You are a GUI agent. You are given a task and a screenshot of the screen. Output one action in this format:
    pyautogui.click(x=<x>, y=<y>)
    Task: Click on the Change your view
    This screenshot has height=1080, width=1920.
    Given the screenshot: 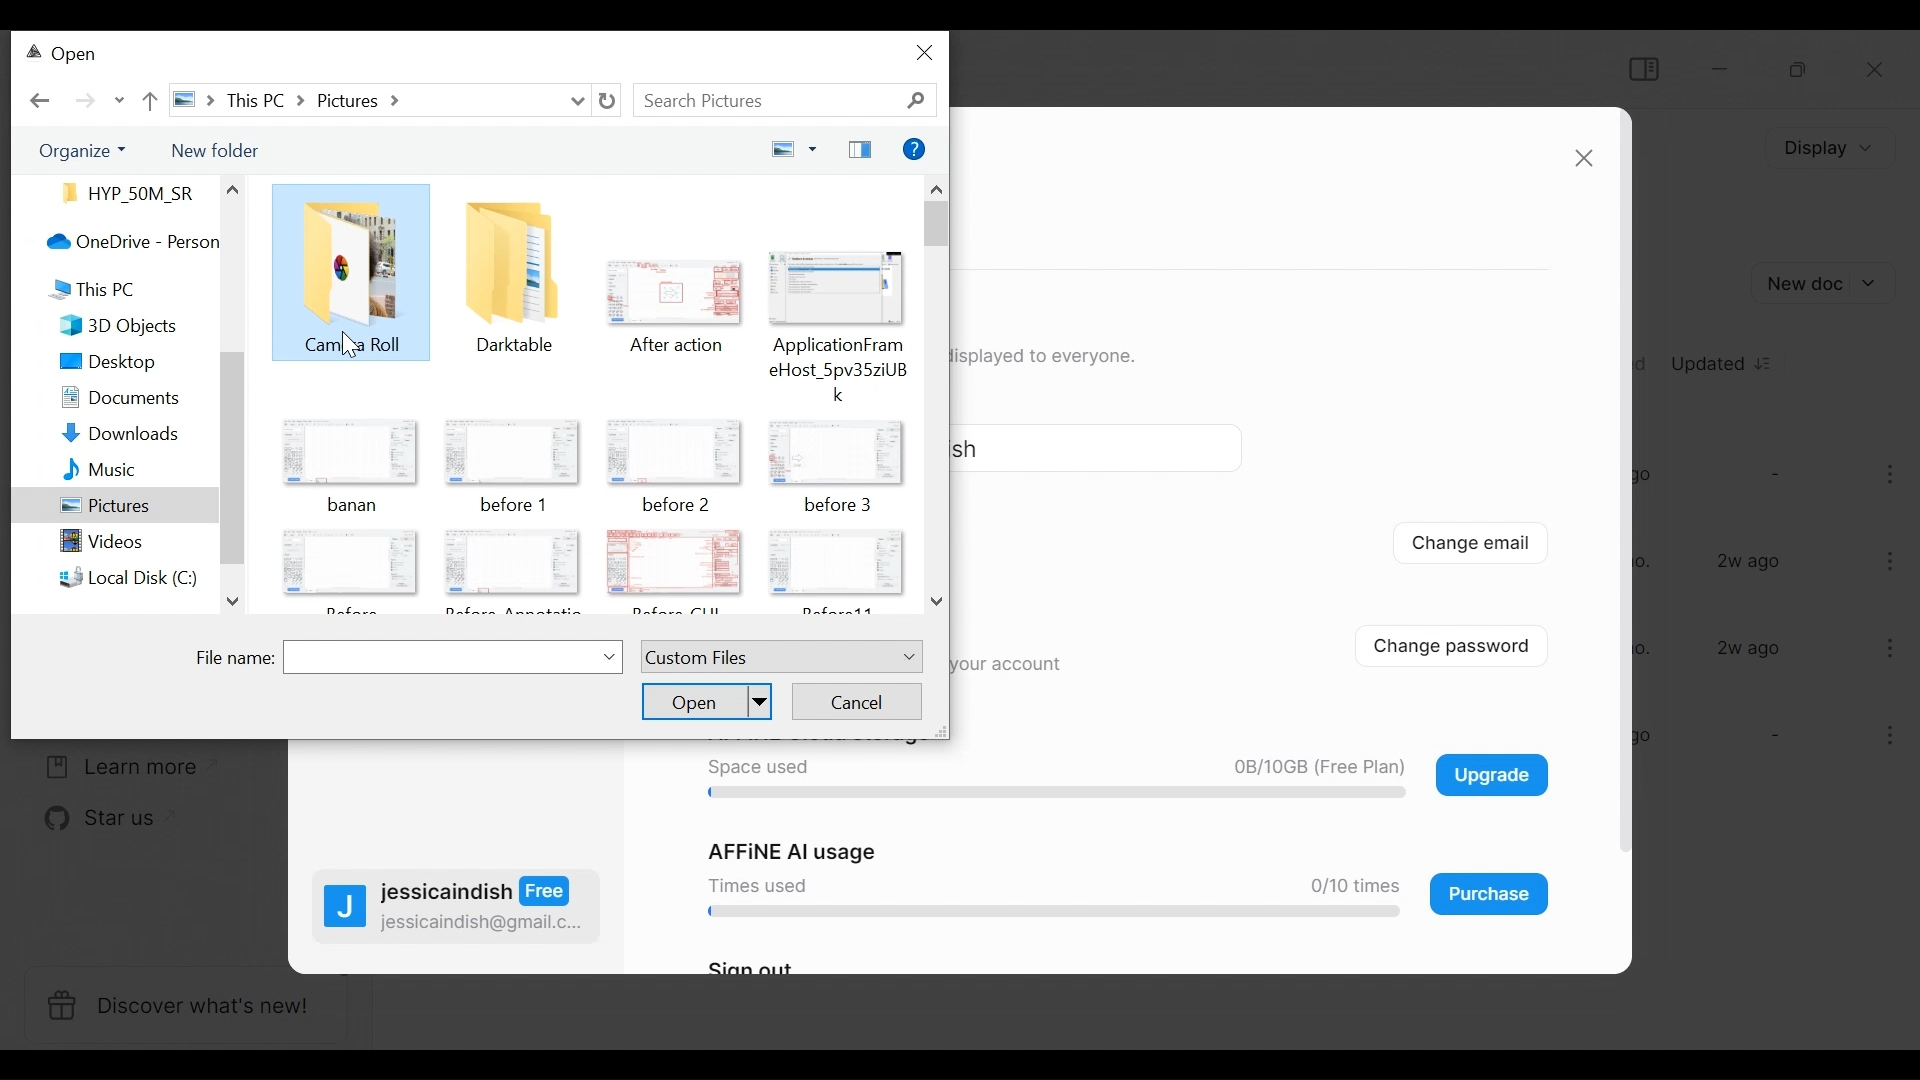 What is the action you would take?
    pyautogui.click(x=788, y=150)
    